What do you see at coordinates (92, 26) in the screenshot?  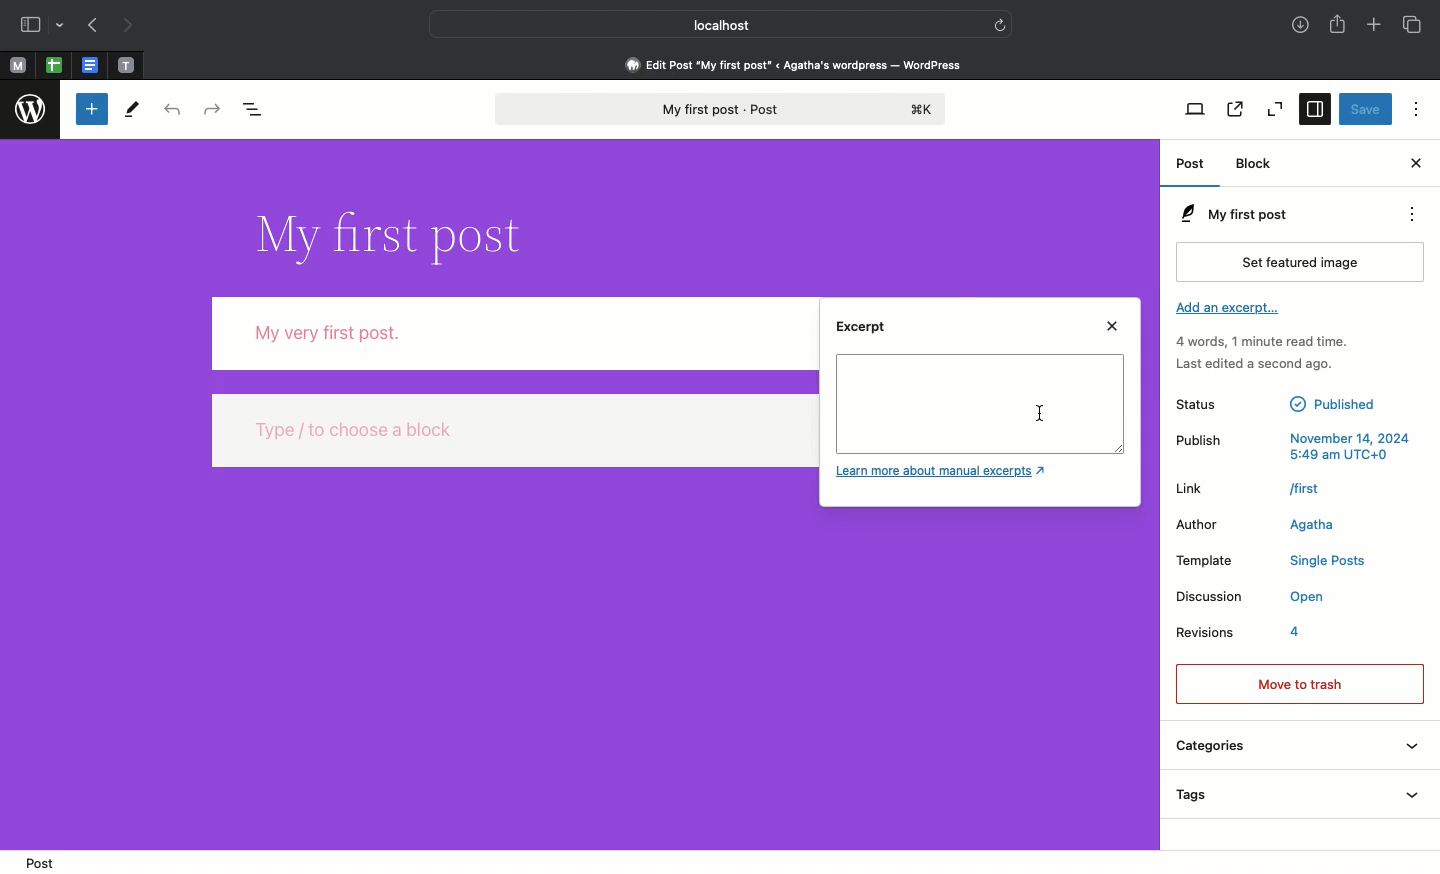 I see `Previous page` at bounding box center [92, 26].